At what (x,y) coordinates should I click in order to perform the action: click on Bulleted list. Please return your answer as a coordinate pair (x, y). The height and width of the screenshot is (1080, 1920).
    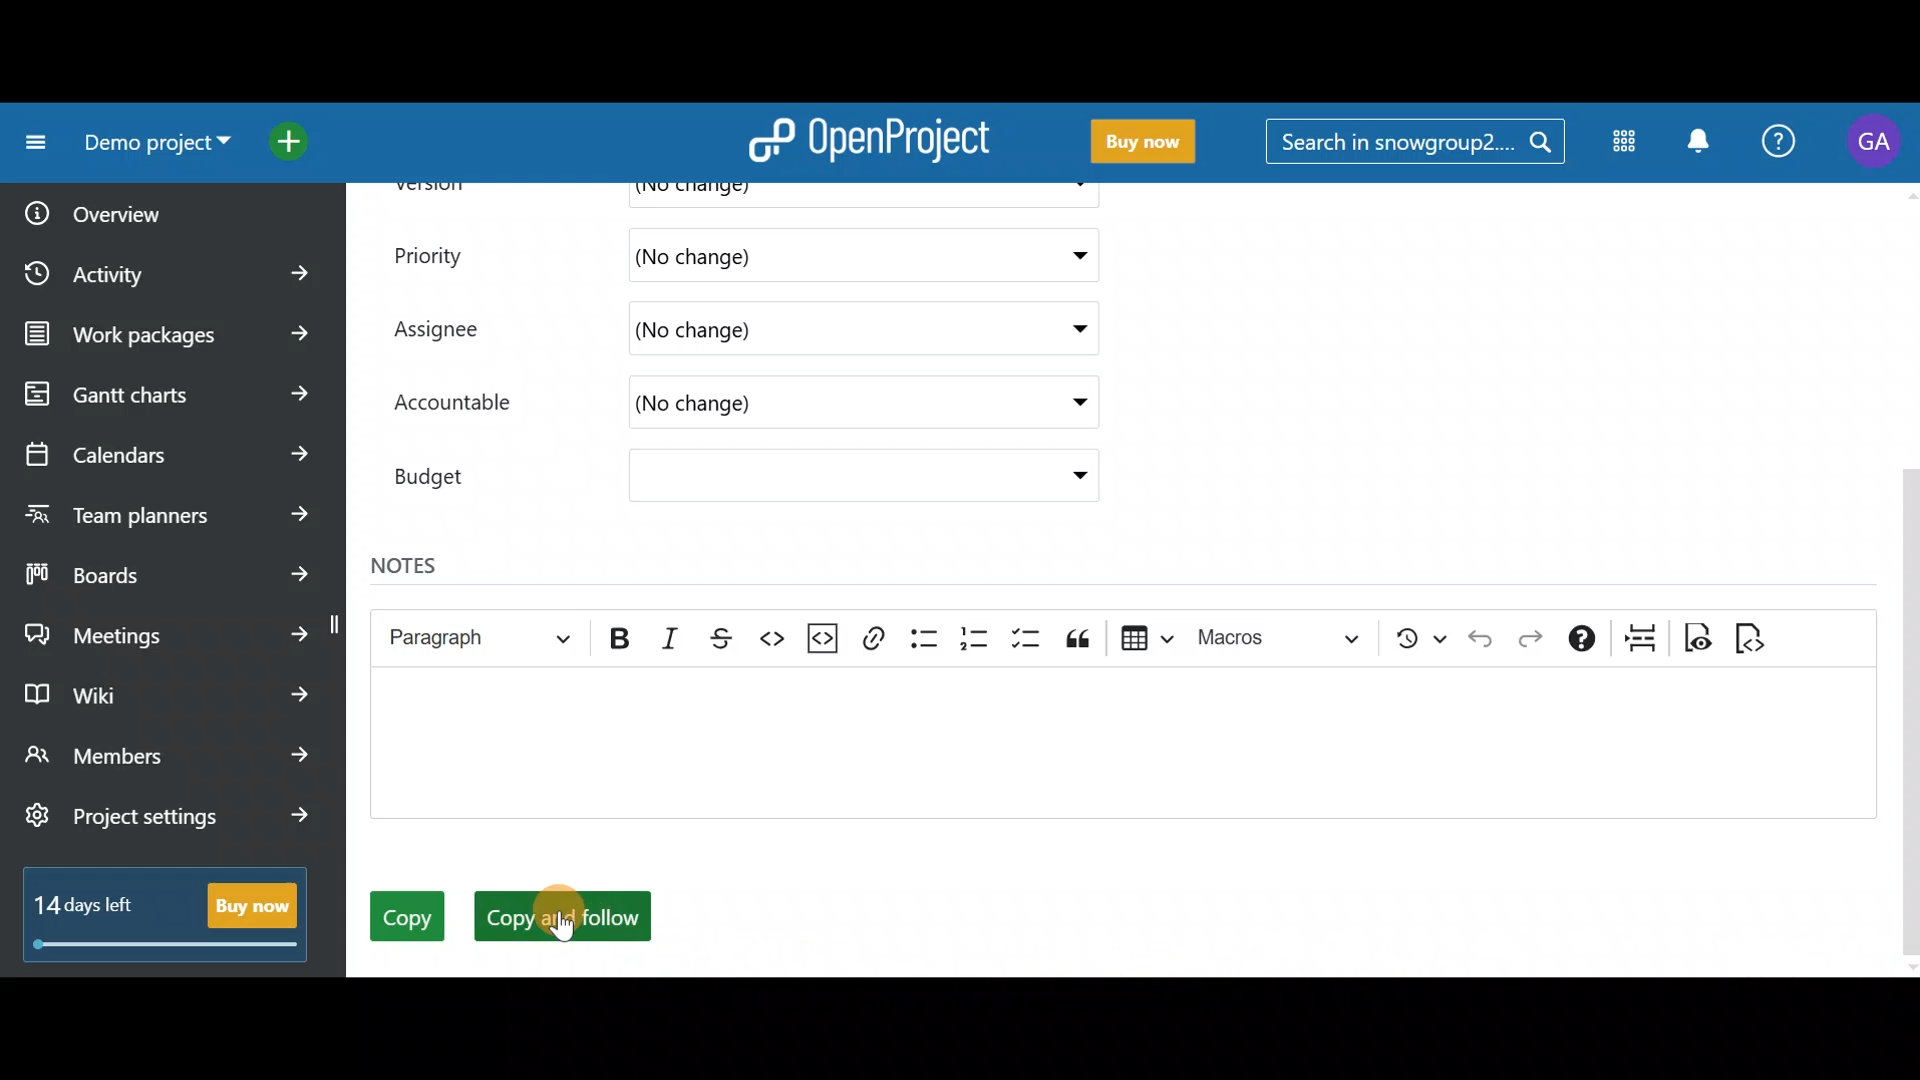
    Looking at the image, I should click on (928, 638).